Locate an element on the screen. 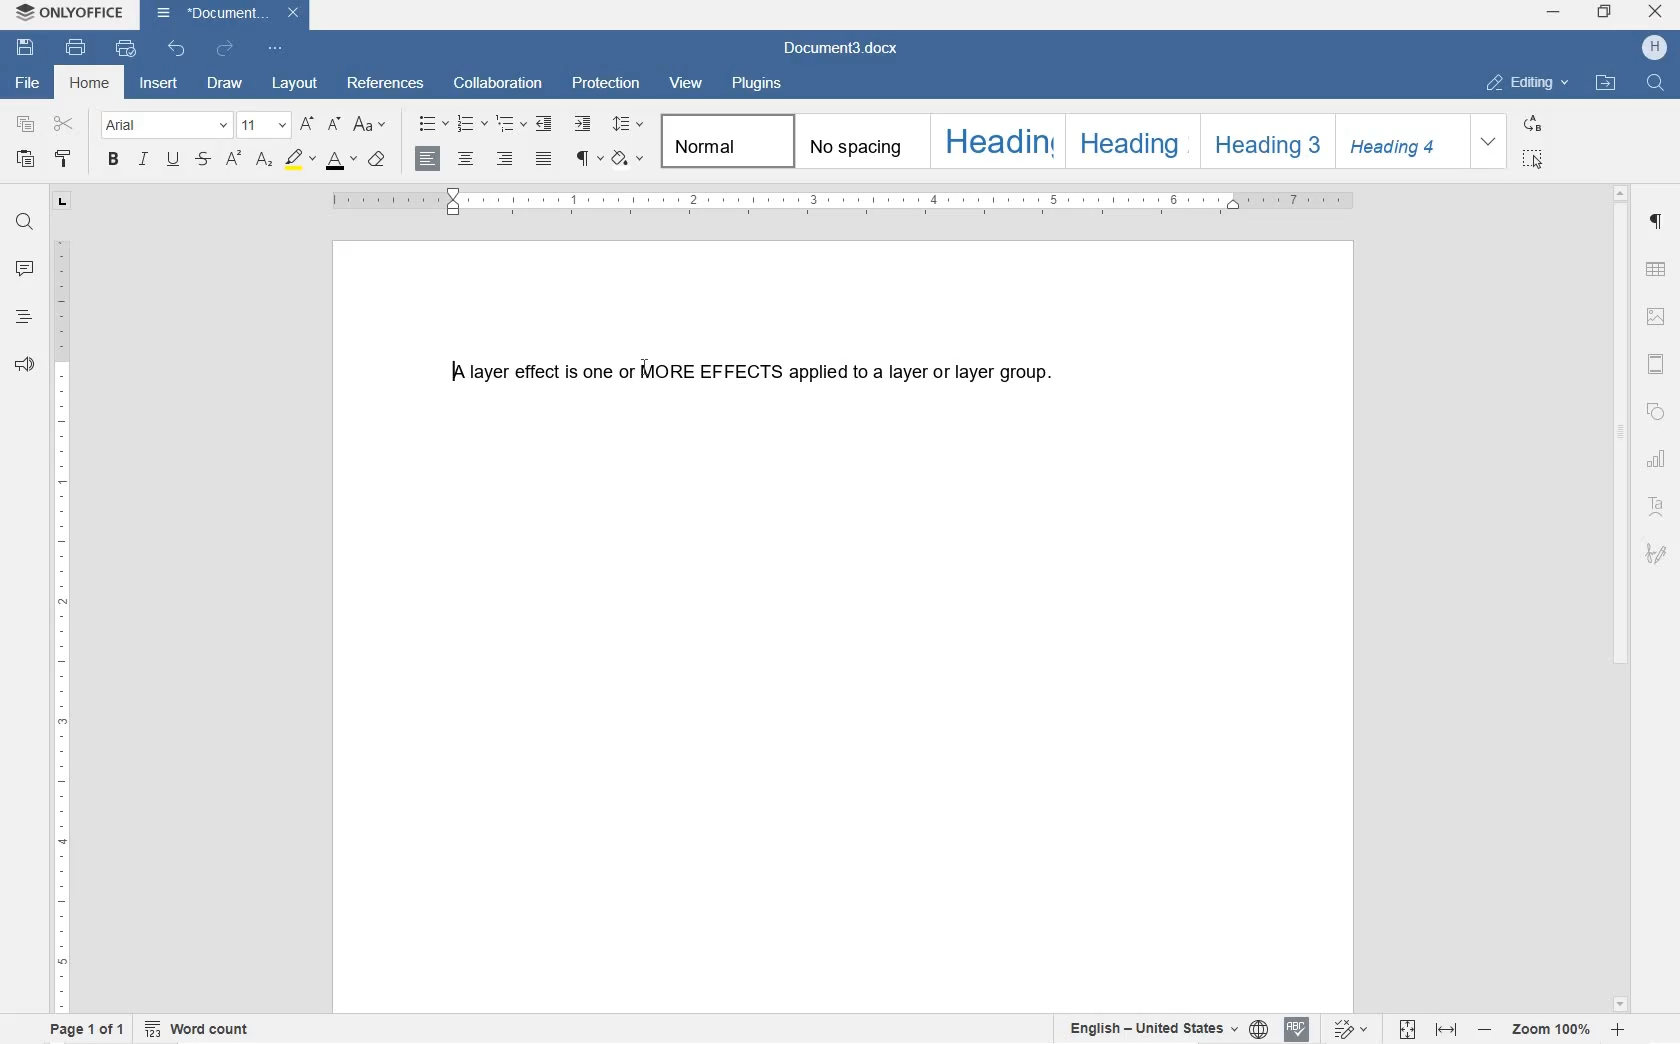  EDITING is located at coordinates (1528, 78).